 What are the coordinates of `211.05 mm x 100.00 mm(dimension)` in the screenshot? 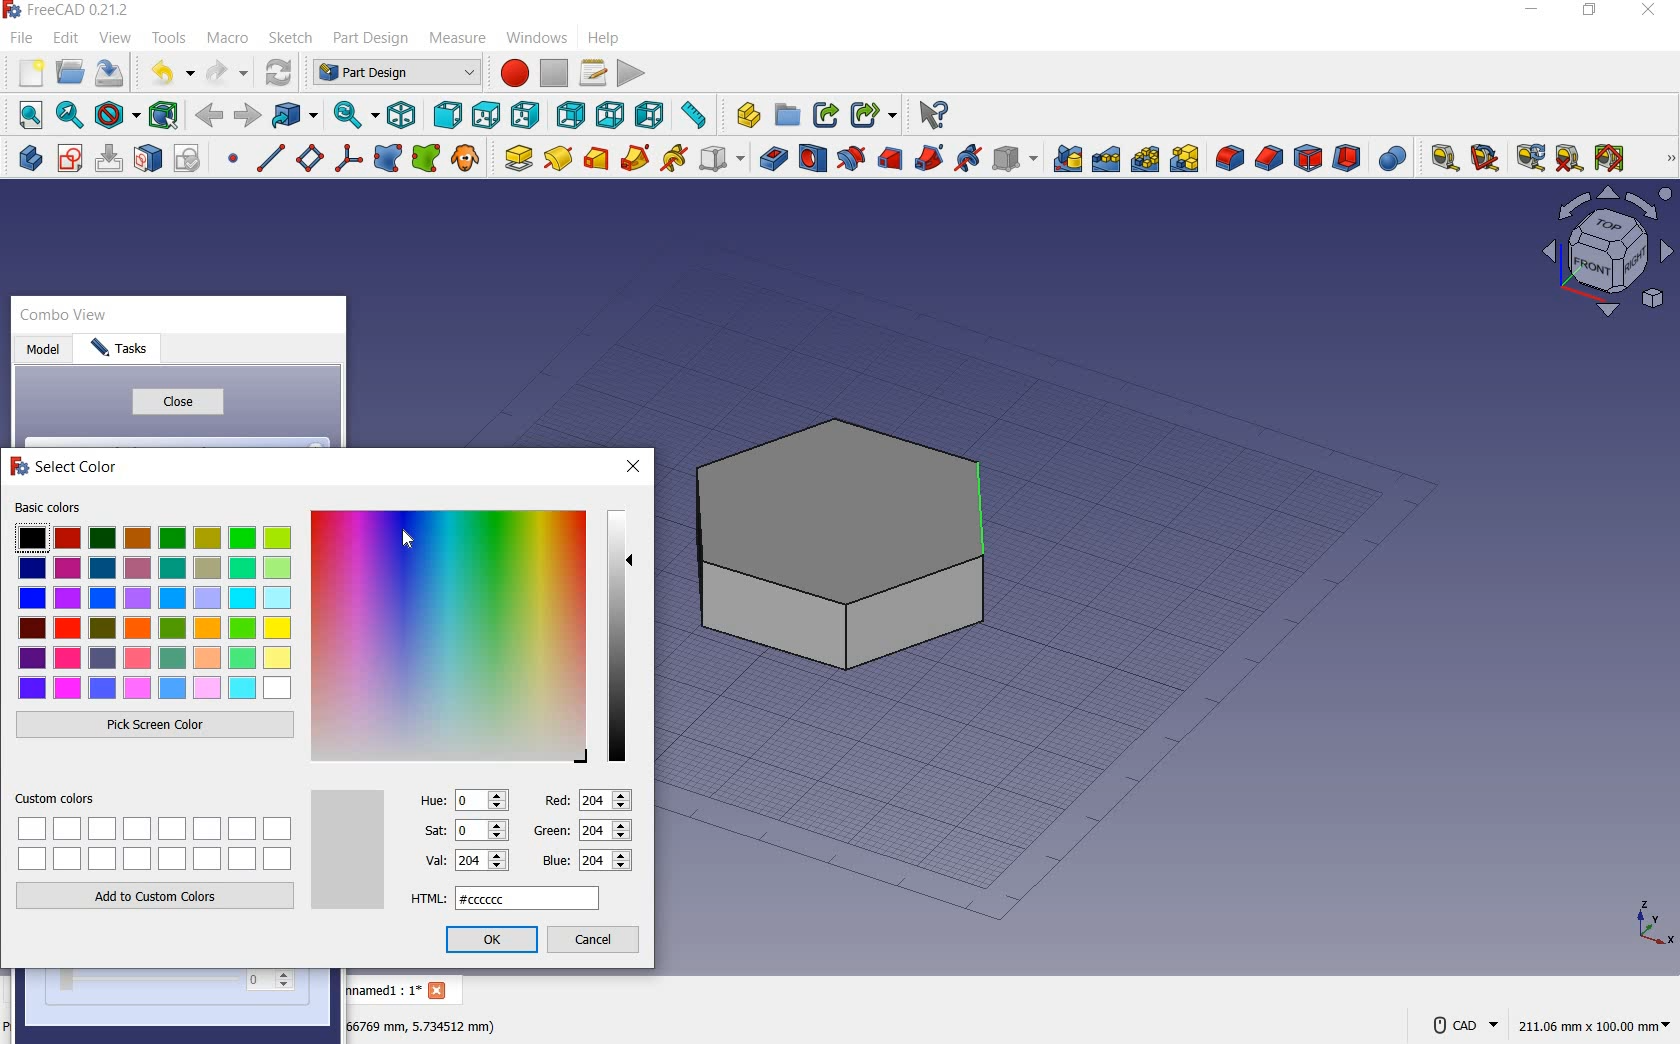 It's located at (1594, 1028).